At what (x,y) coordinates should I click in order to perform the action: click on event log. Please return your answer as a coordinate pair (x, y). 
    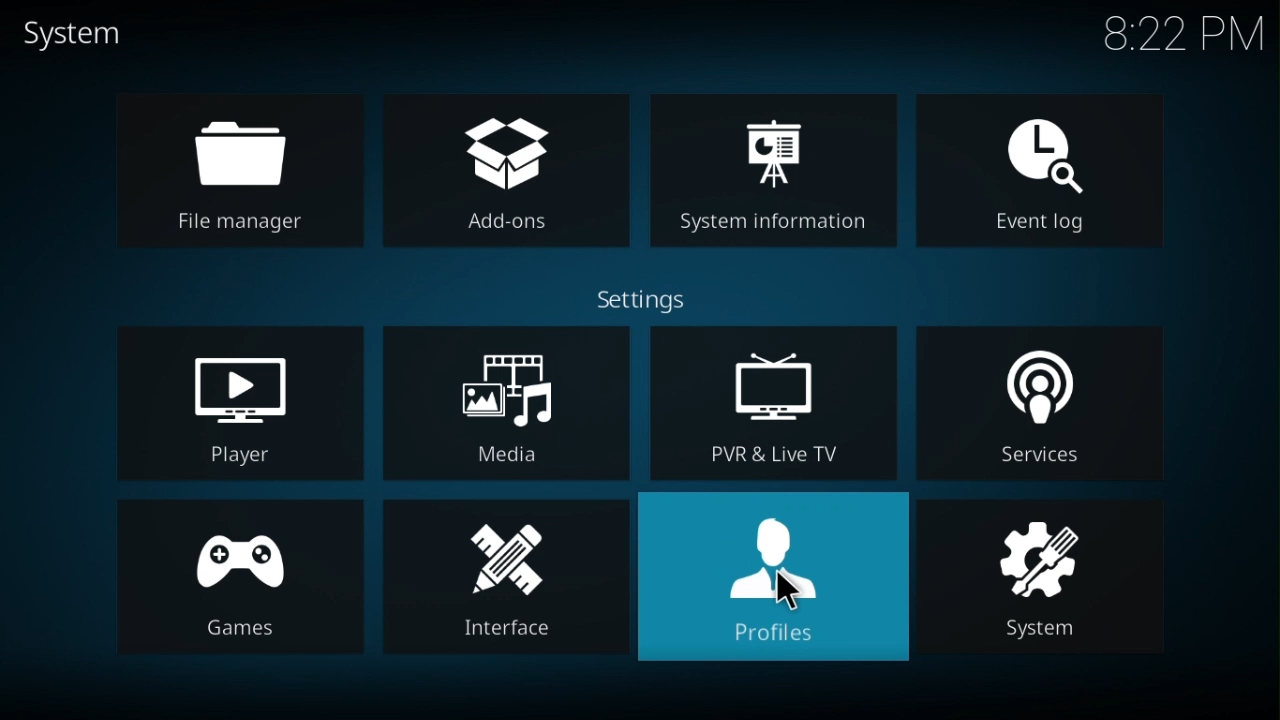
    Looking at the image, I should click on (1035, 173).